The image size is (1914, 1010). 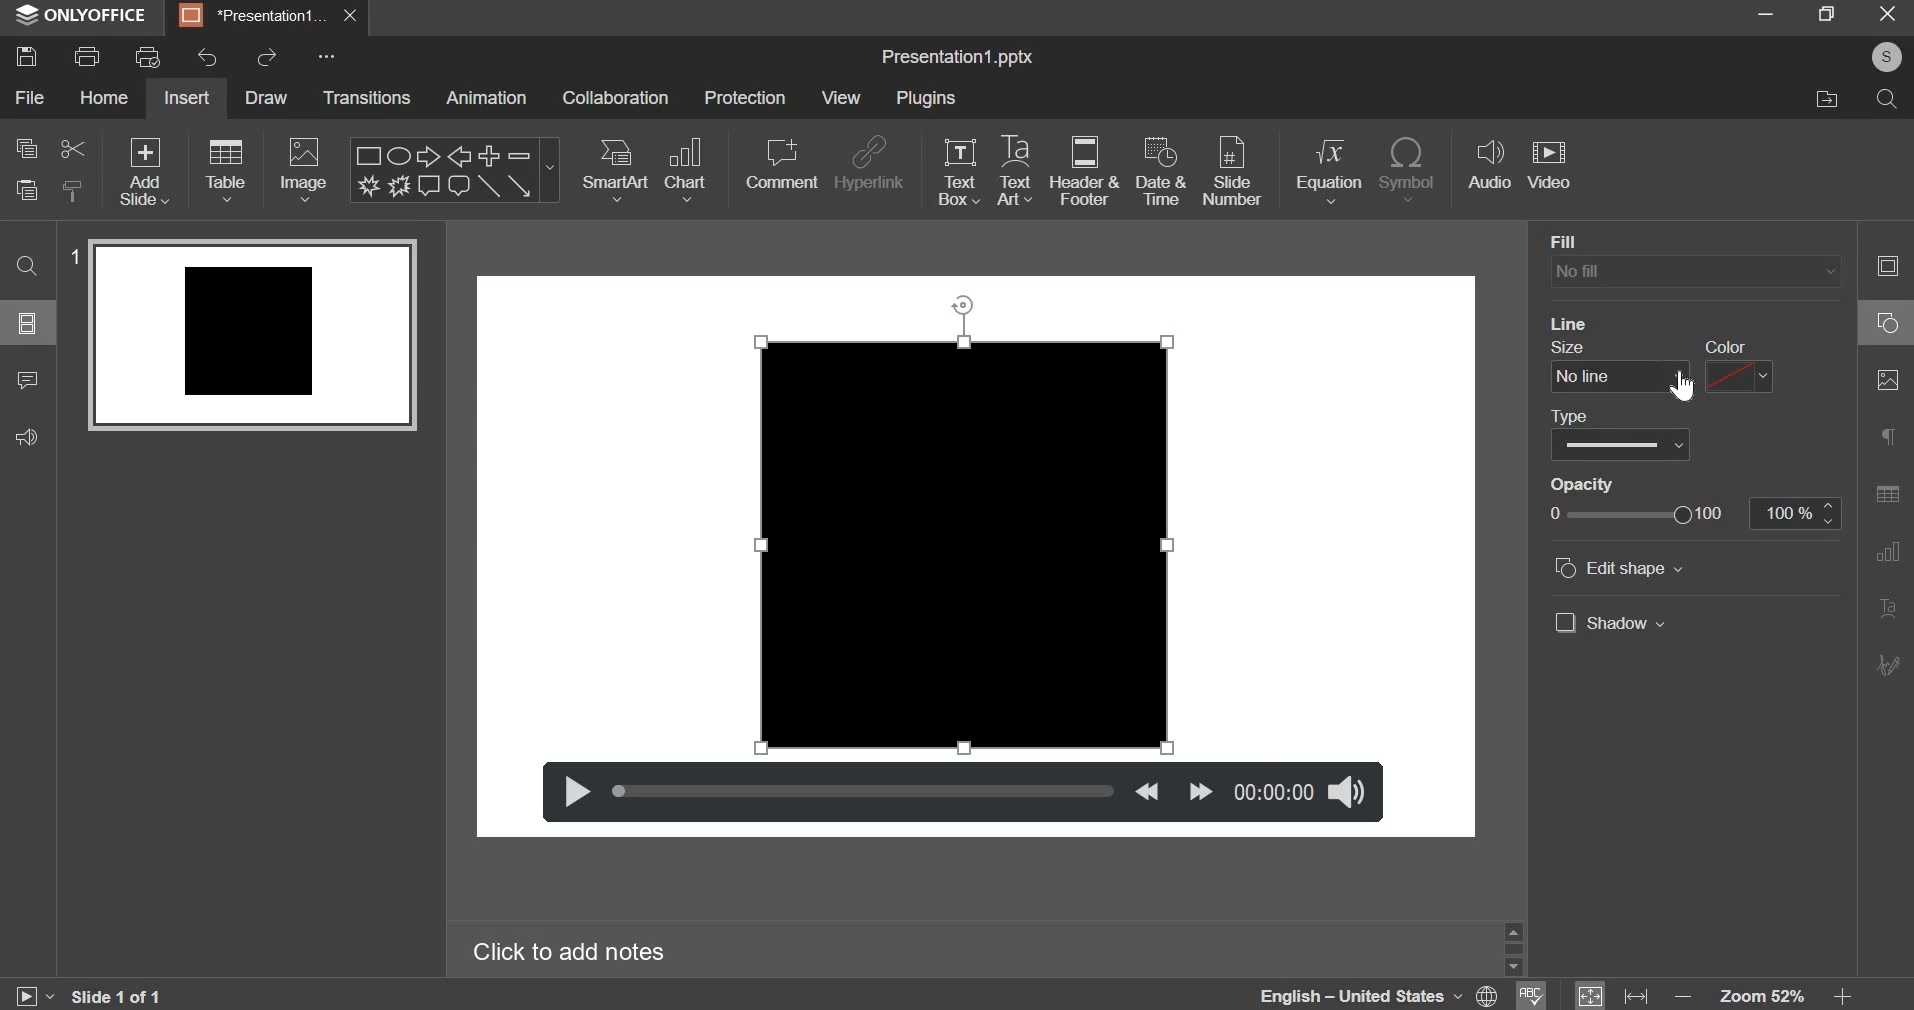 I want to click on OnlyOffice, so click(x=83, y=15).